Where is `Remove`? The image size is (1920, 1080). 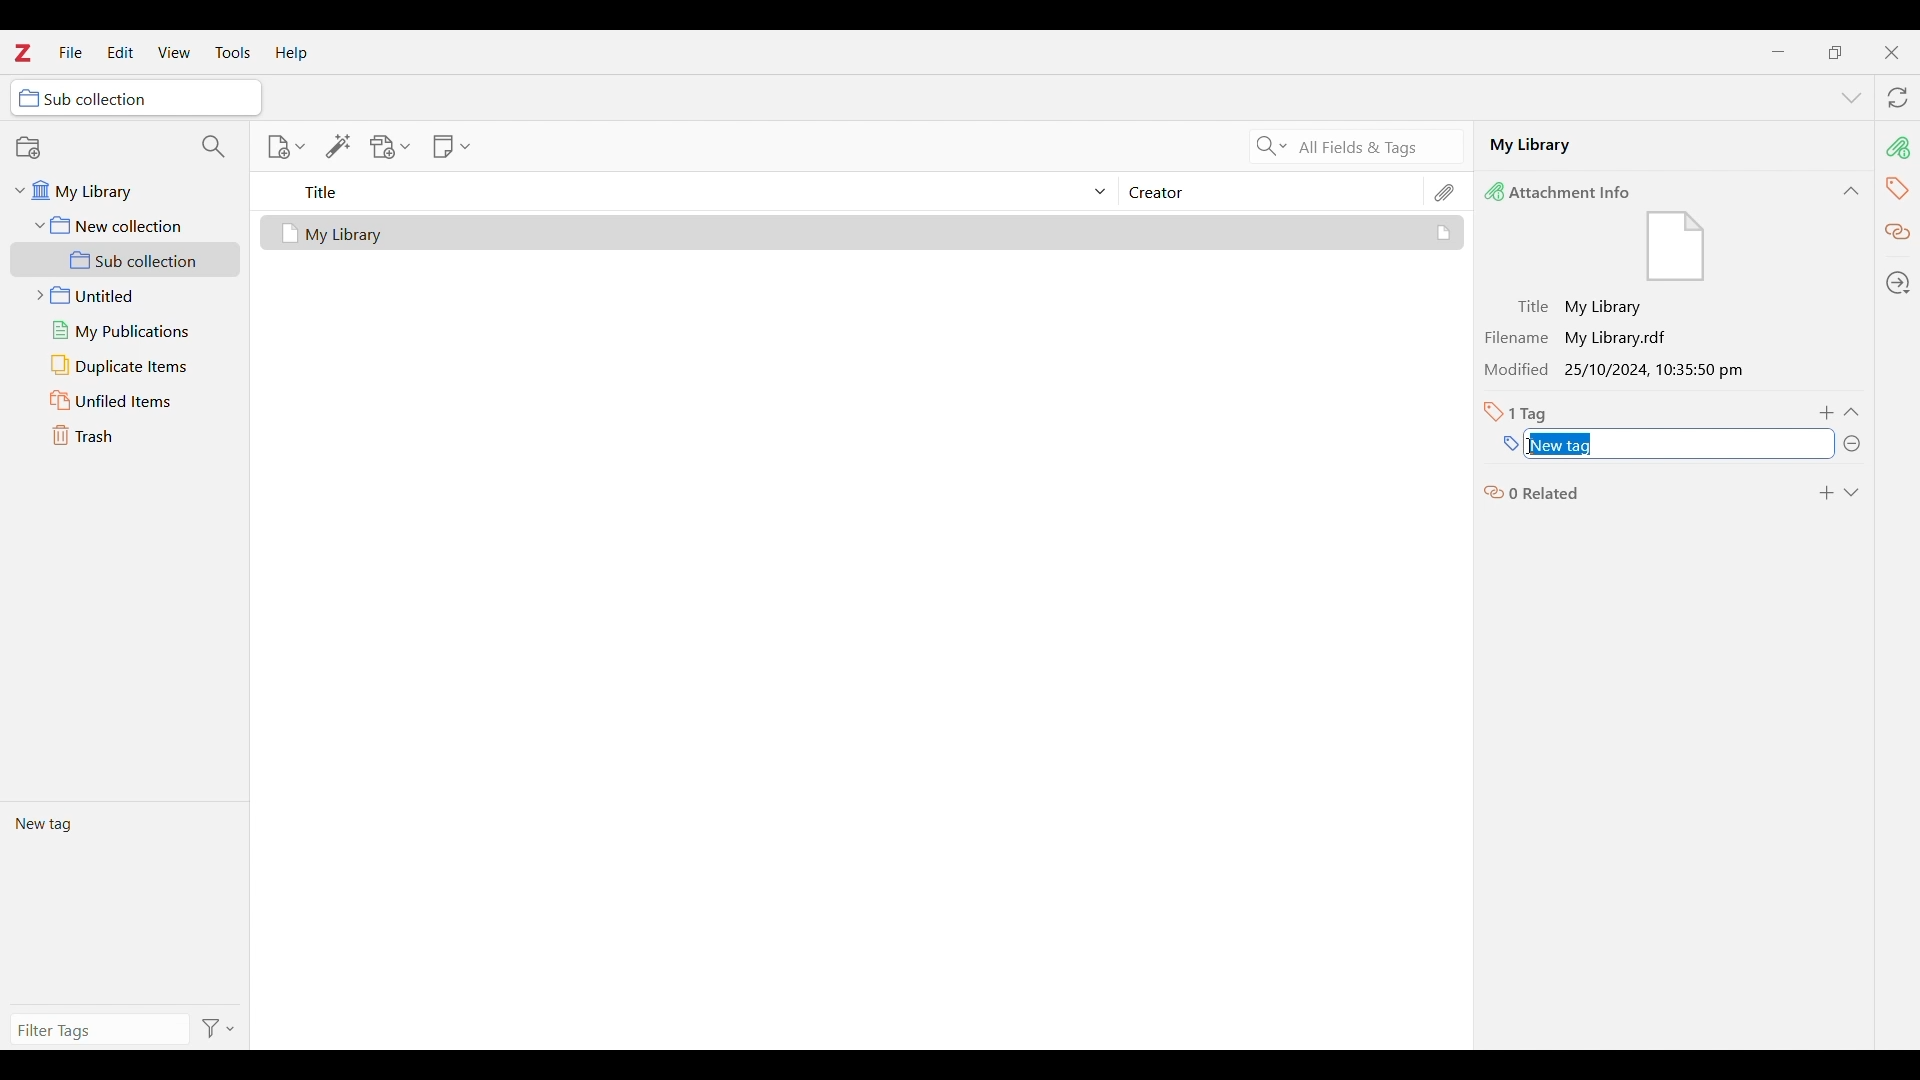 Remove is located at coordinates (1851, 444).